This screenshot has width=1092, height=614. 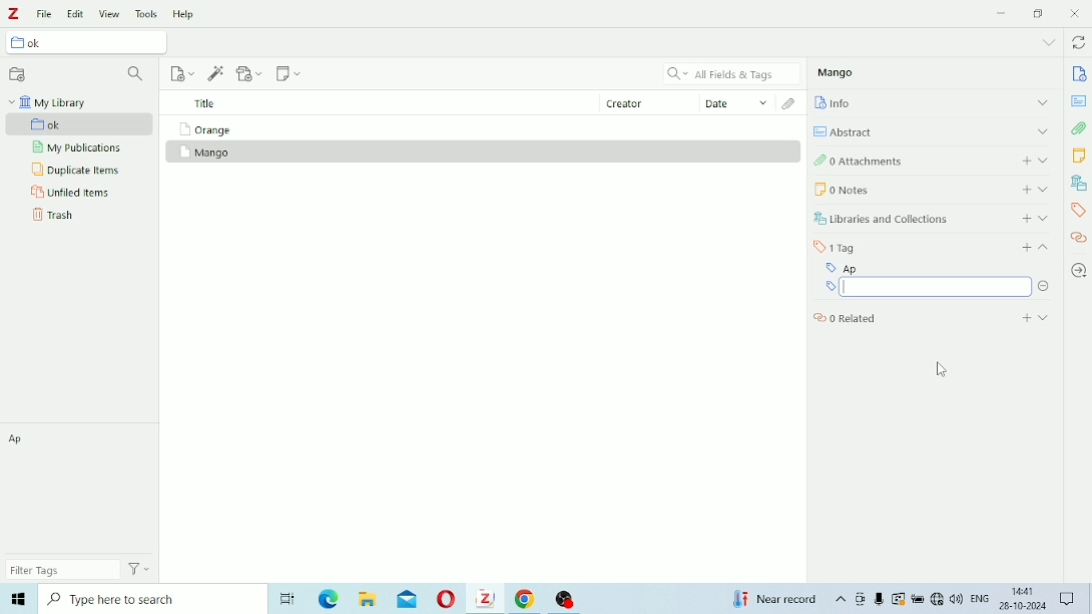 What do you see at coordinates (14, 15) in the screenshot?
I see `Logo` at bounding box center [14, 15].